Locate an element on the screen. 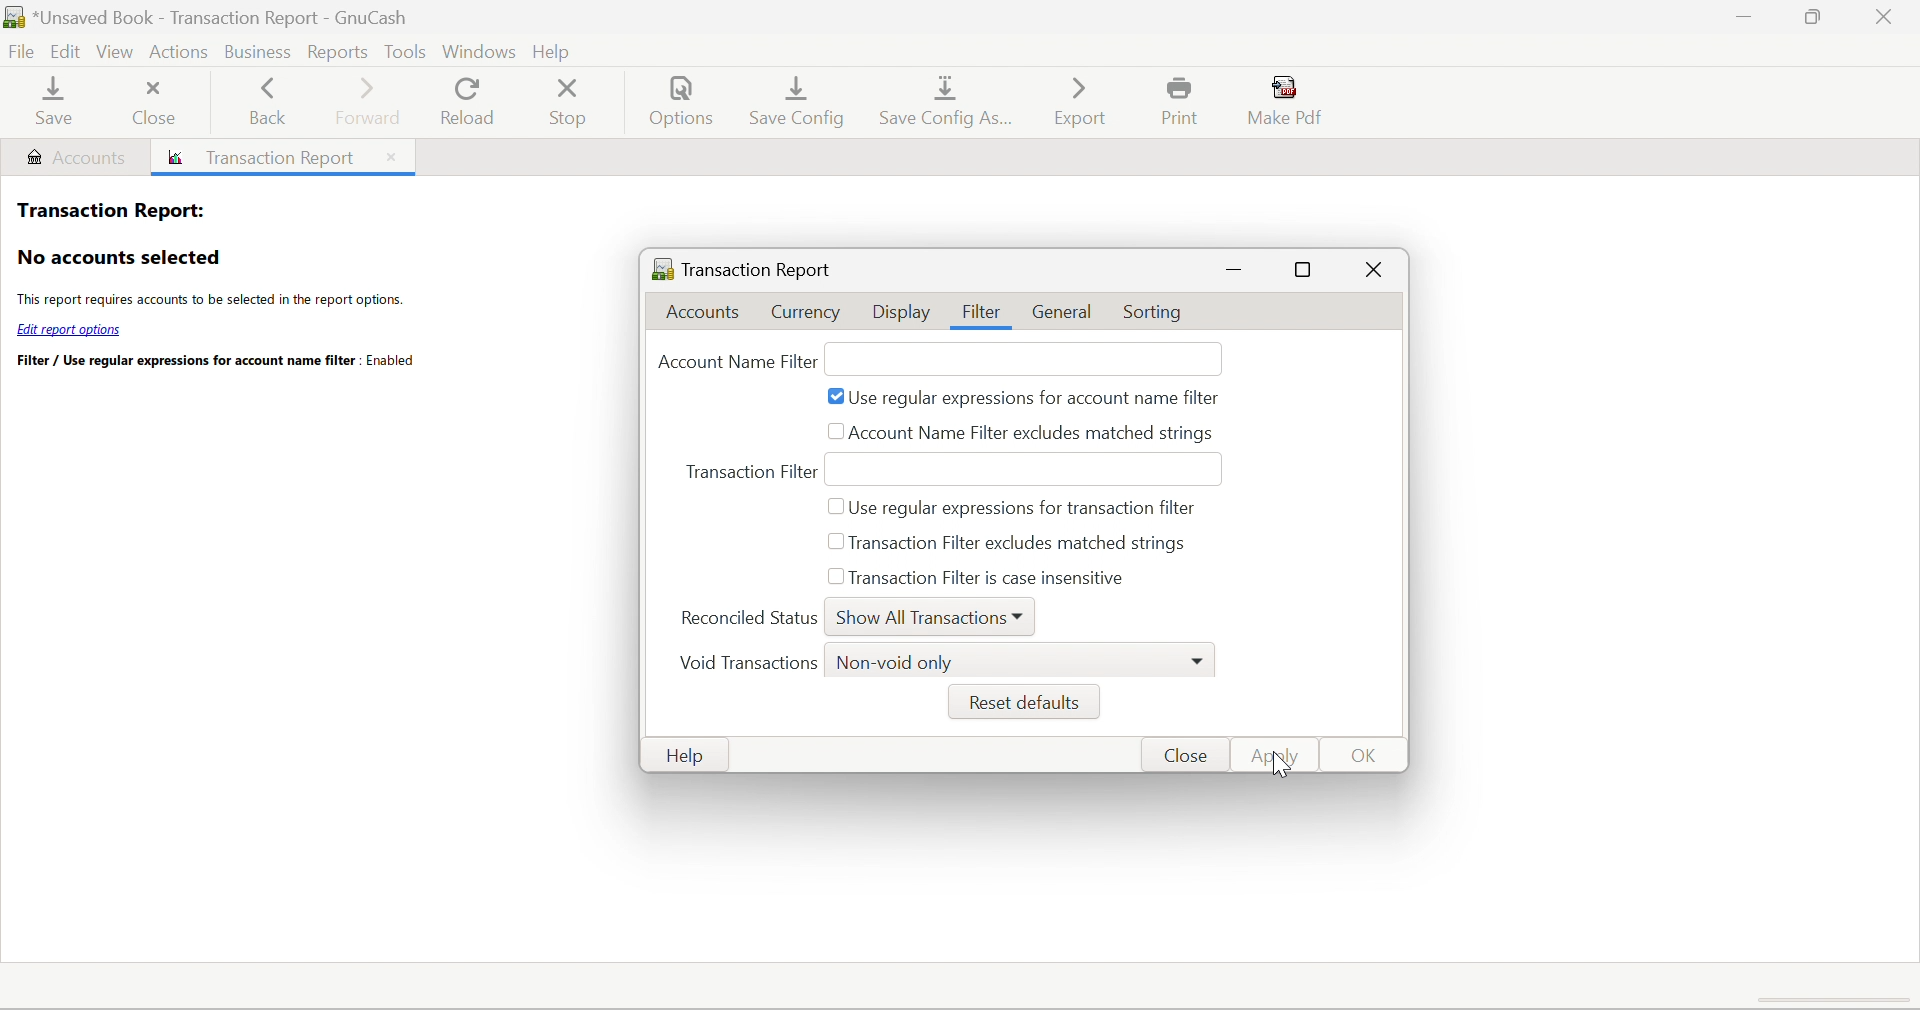 This screenshot has width=1920, height=1010. Display is located at coordinates (901, 314).